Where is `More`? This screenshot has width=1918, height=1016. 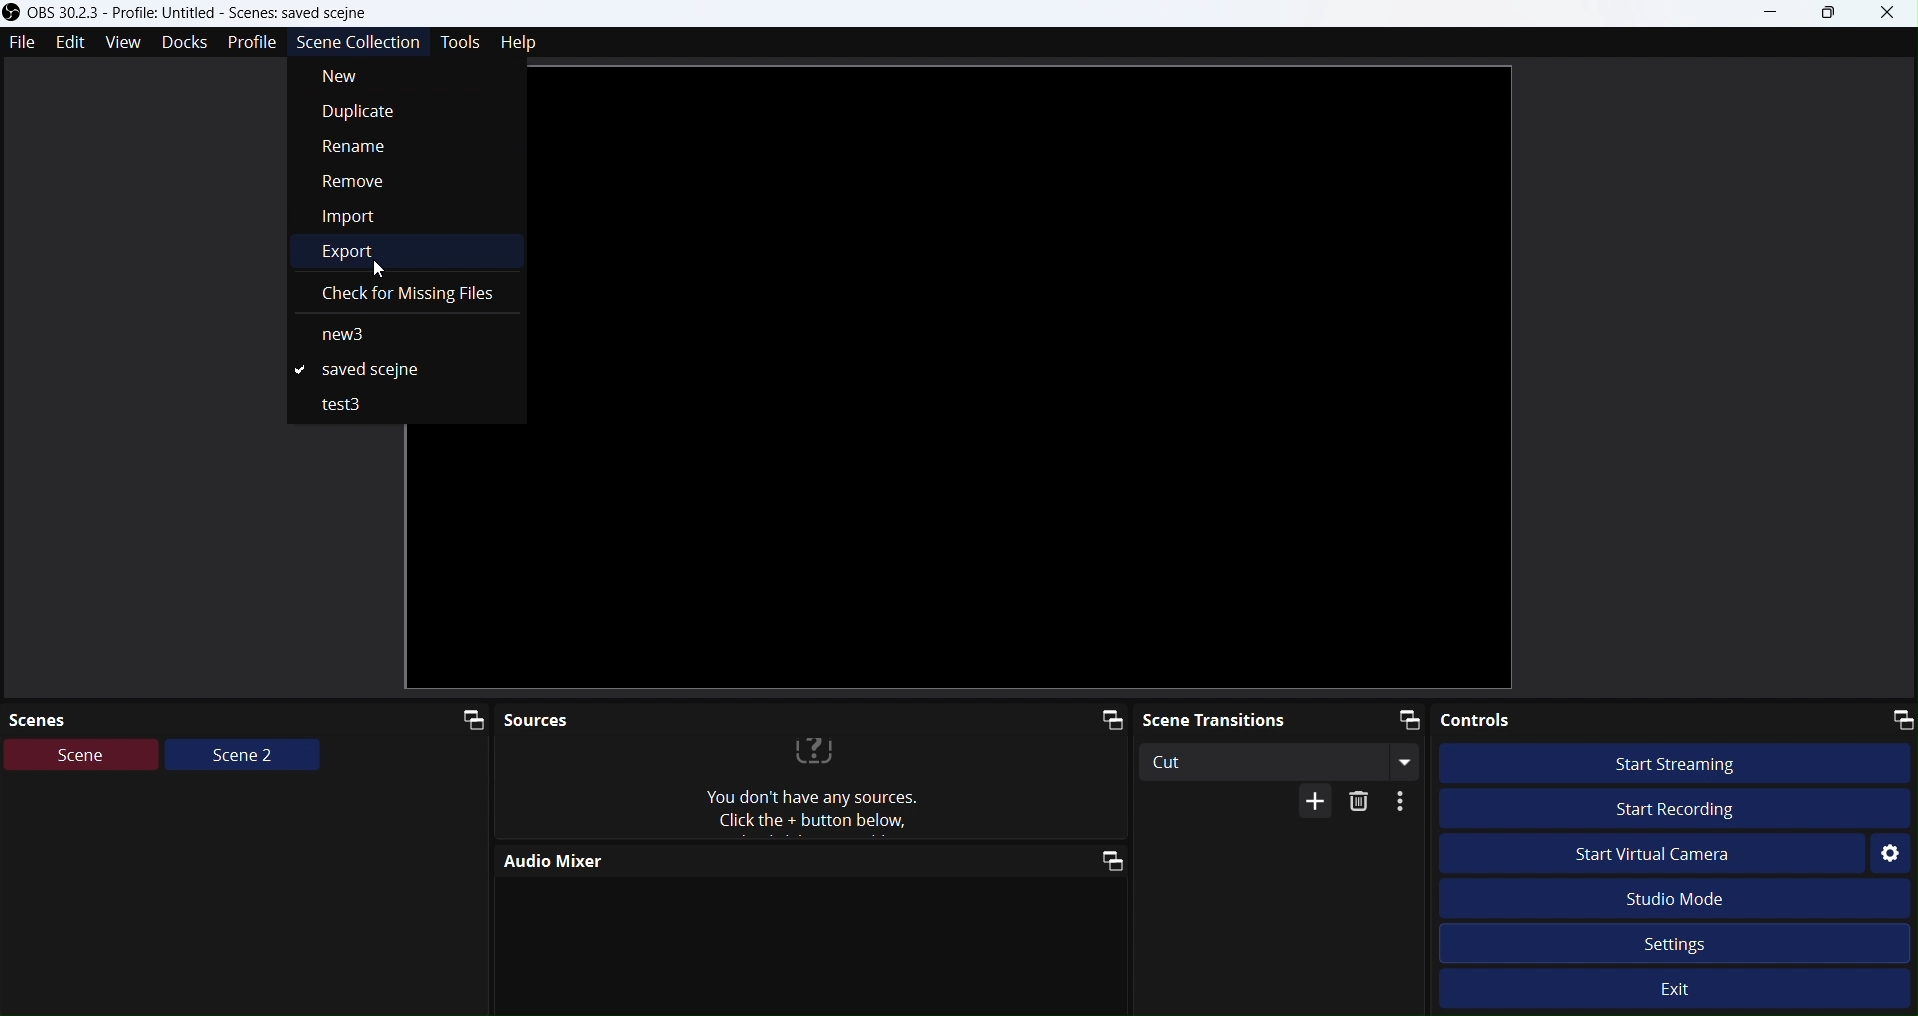
More is located at coordinates (1405, 801).